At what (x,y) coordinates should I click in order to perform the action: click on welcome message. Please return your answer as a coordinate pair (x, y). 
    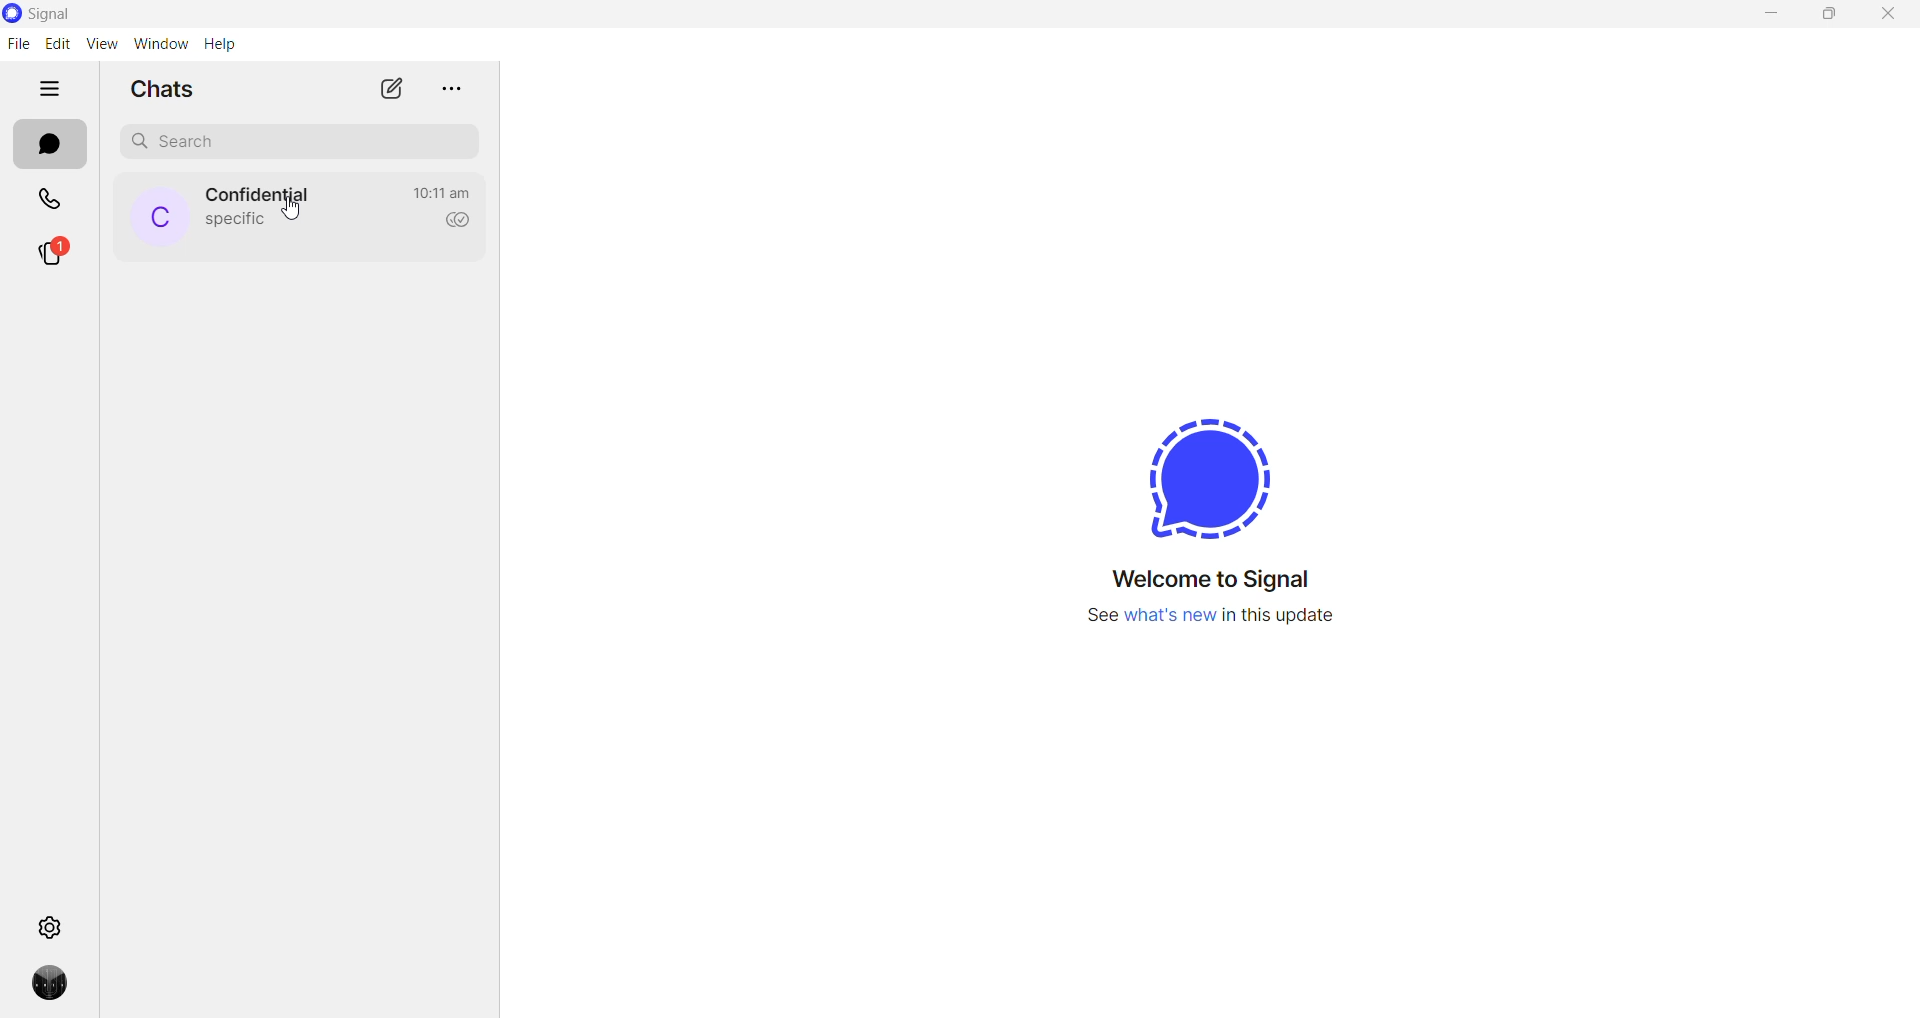
    Looking at the image, I should click on (1210, 580).